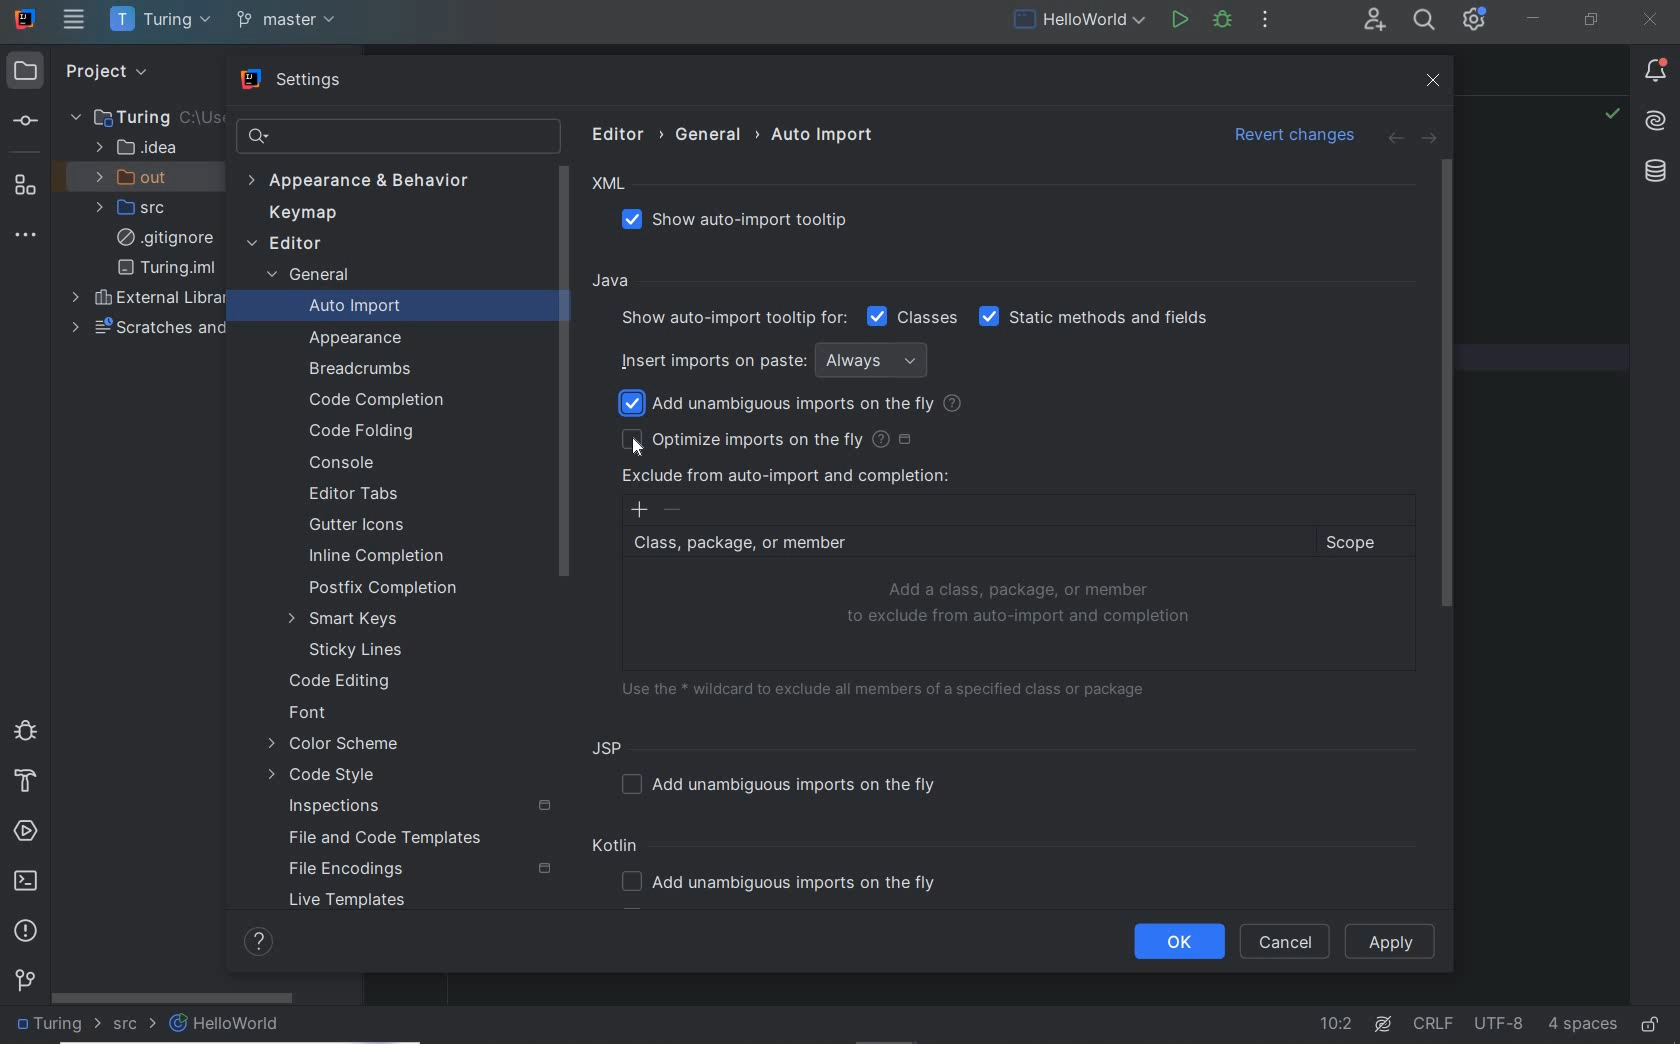 This screenshot has height=1044, width=1680. What do you see at coordinates (786, 884) in the screenshot?
I see `ADD UNAMBIGUOUS IMPORTS ON THE FLY` at bounding box center [786, 884].